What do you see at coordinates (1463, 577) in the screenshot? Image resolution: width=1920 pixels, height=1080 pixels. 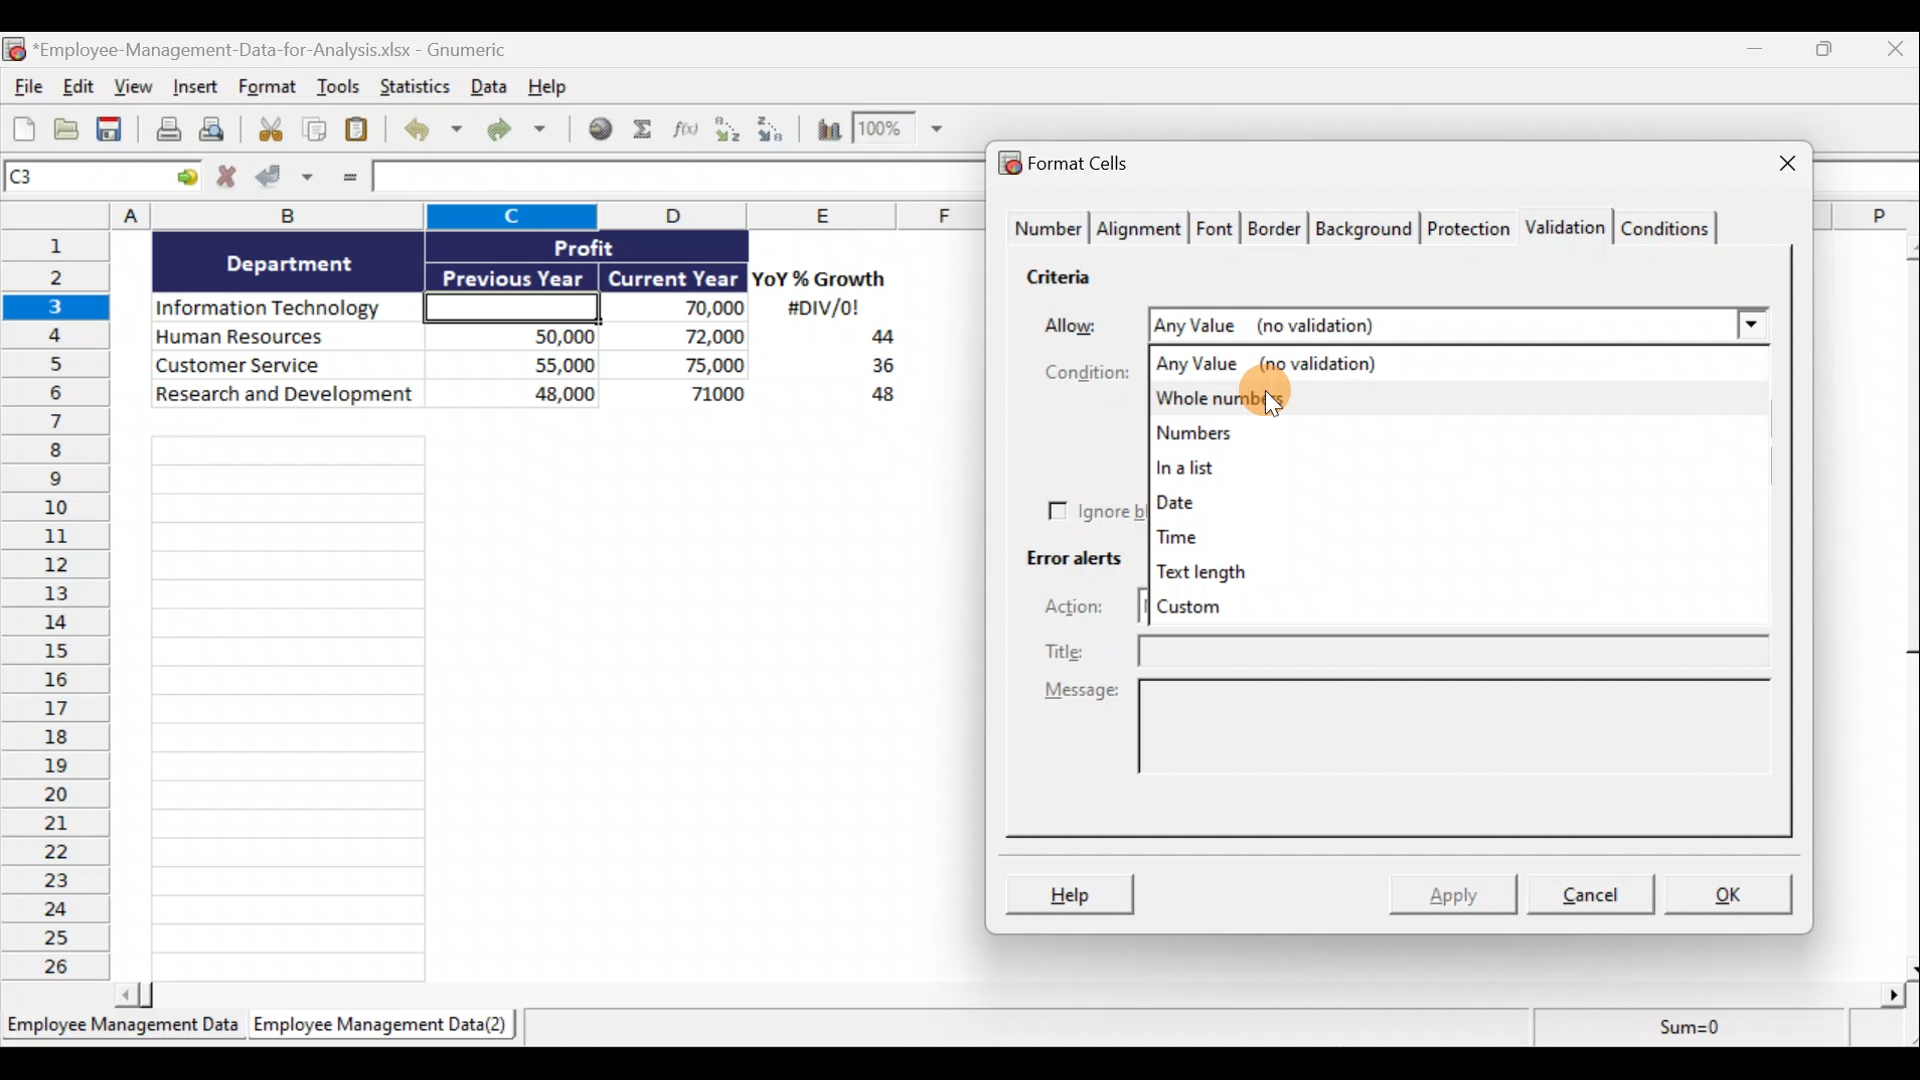 I see `Text length` at bounding box center [1463, 577].